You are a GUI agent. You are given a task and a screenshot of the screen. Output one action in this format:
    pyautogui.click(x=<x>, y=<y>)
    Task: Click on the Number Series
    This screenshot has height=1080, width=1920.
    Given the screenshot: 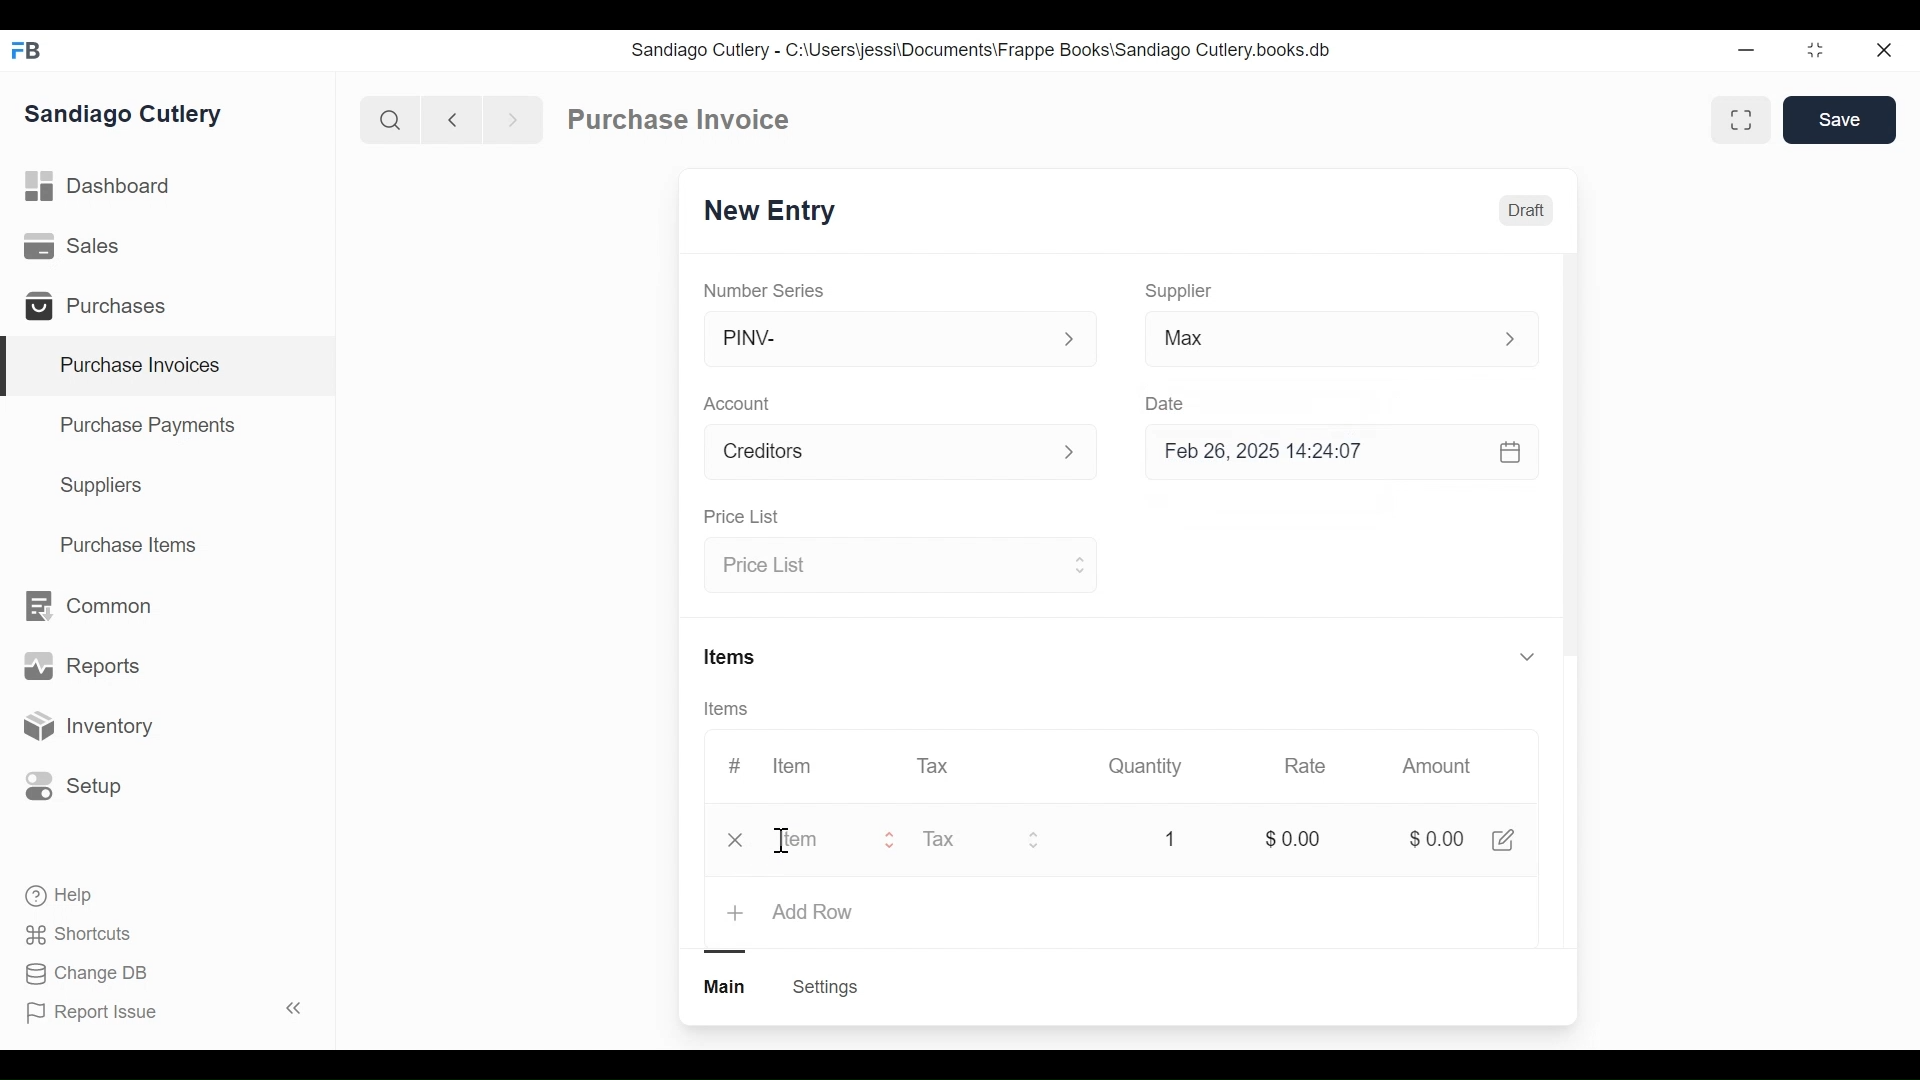 What is the action you would take?
    pyautogui.click(x=766, y=290)
    